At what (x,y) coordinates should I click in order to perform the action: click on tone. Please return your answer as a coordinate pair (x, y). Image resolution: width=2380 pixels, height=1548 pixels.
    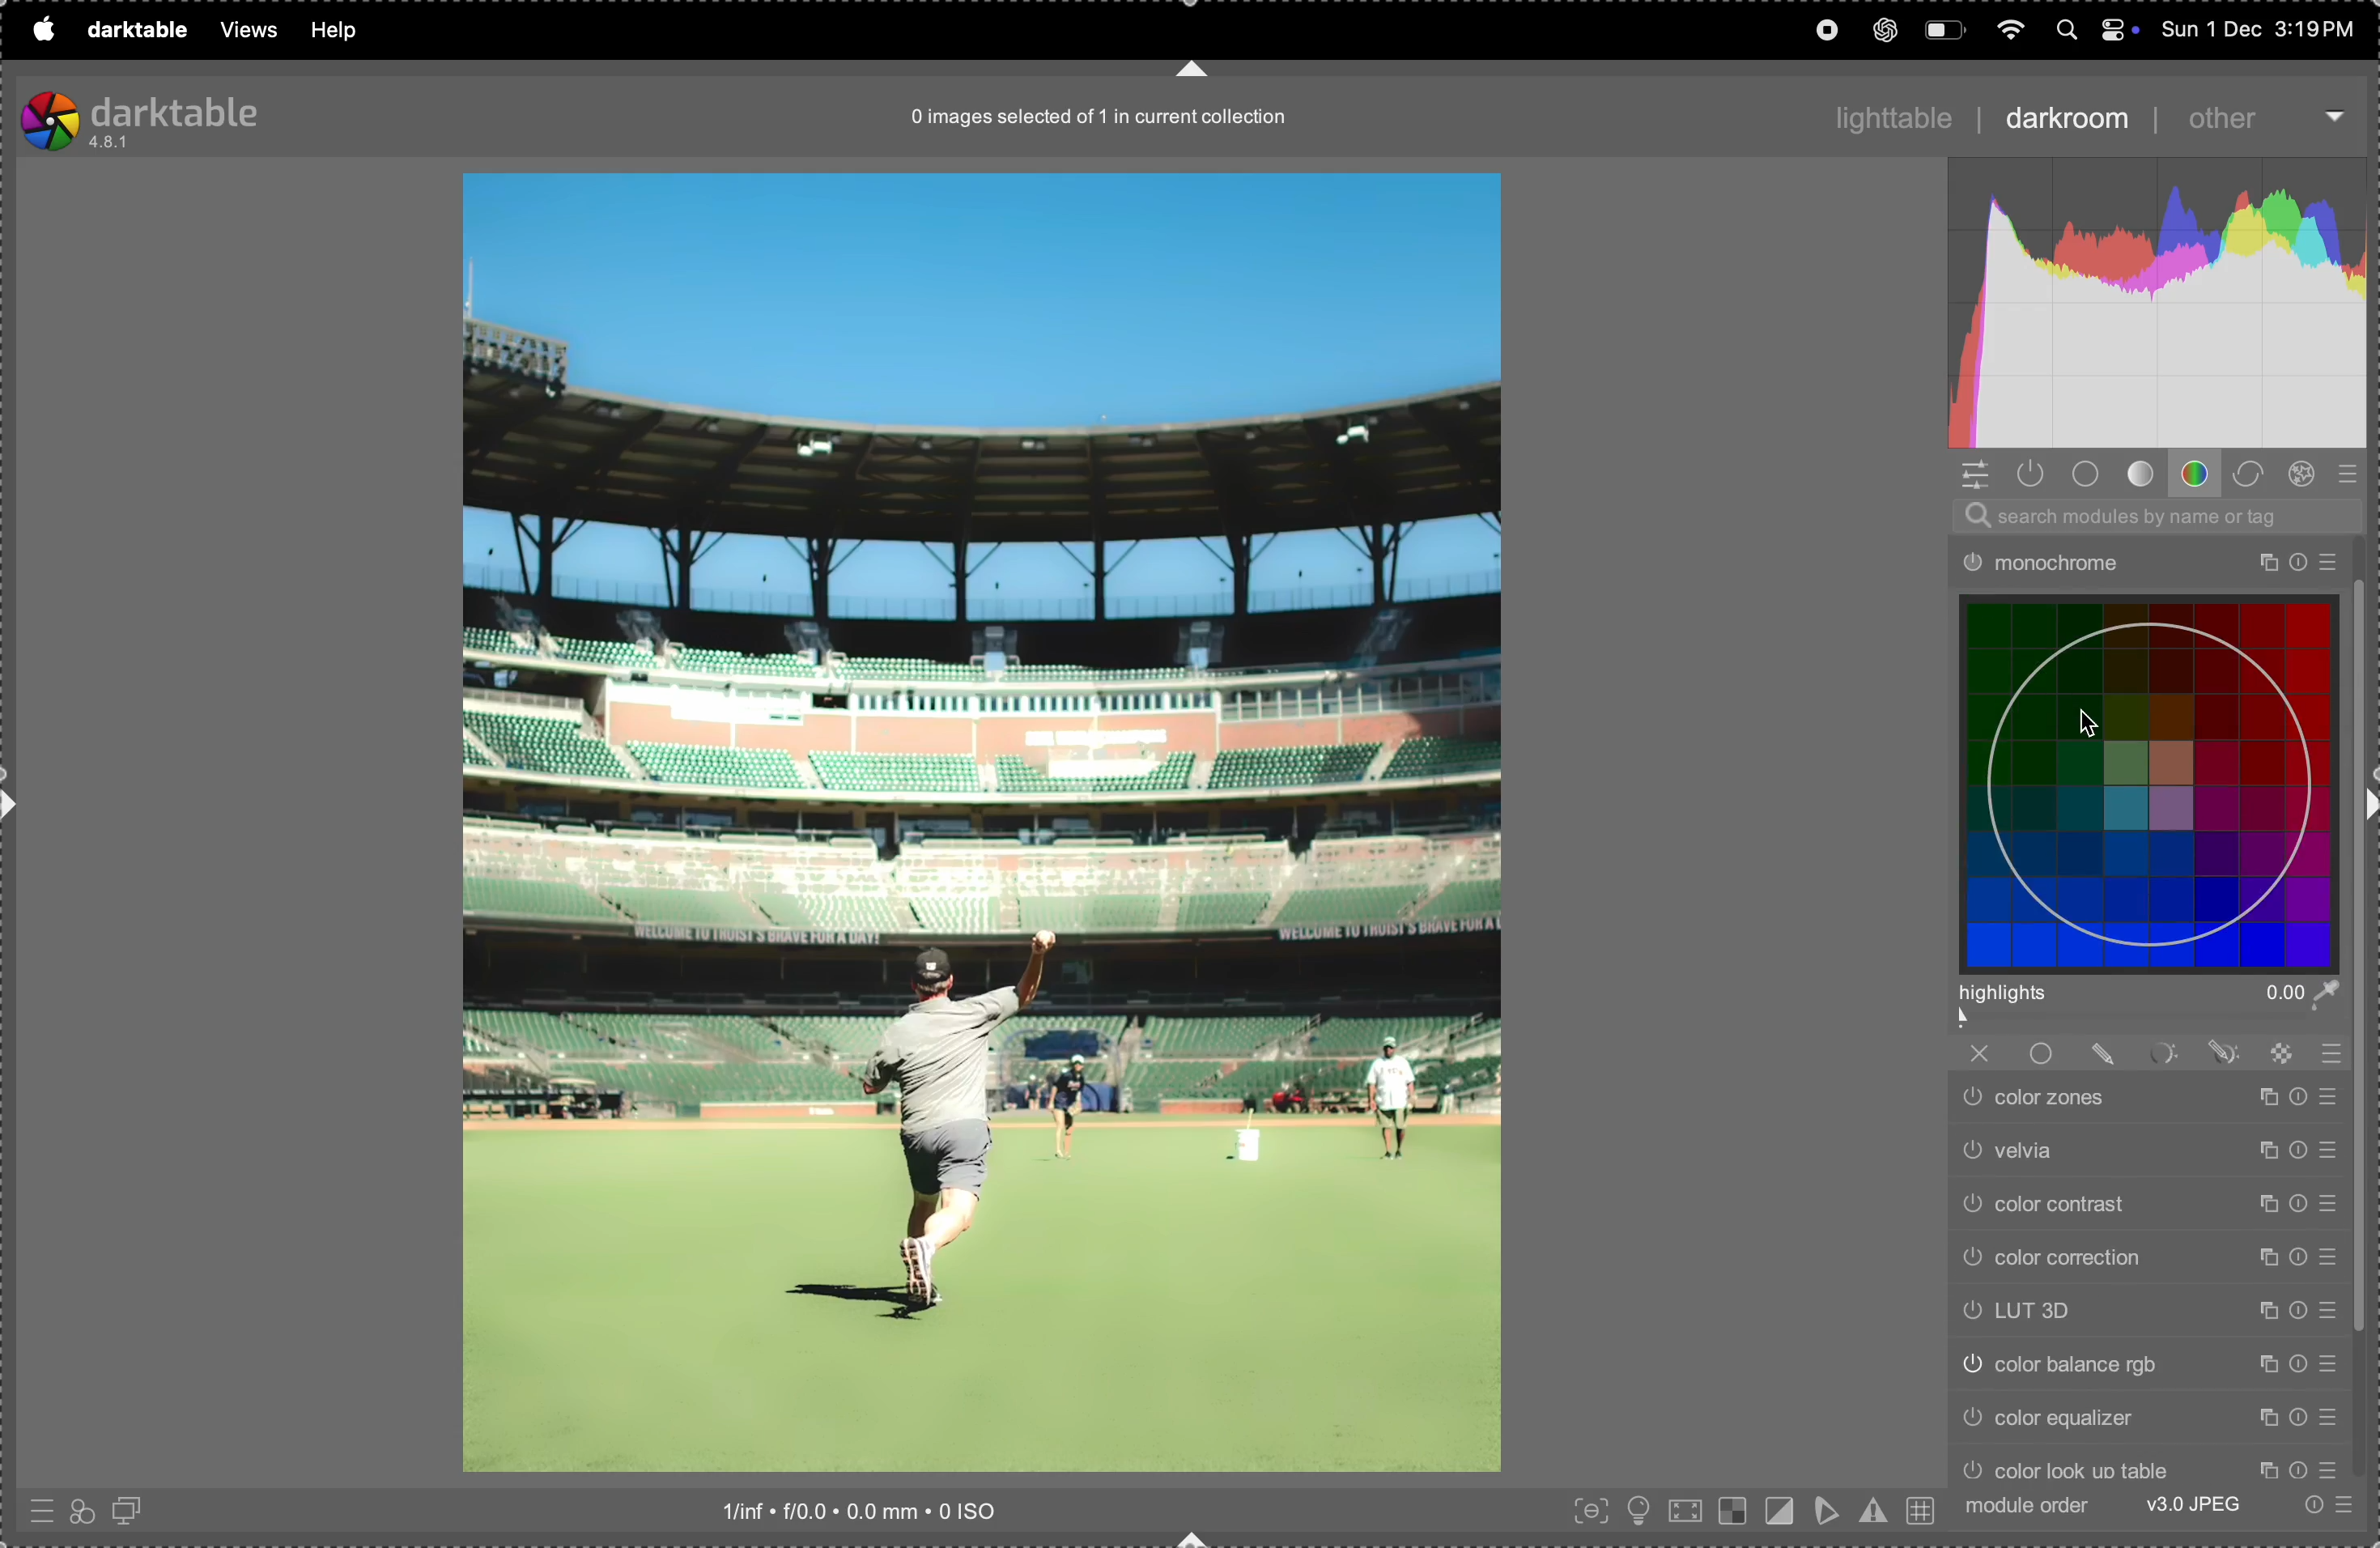
    Looking at the image, I should click on (2144, 474).